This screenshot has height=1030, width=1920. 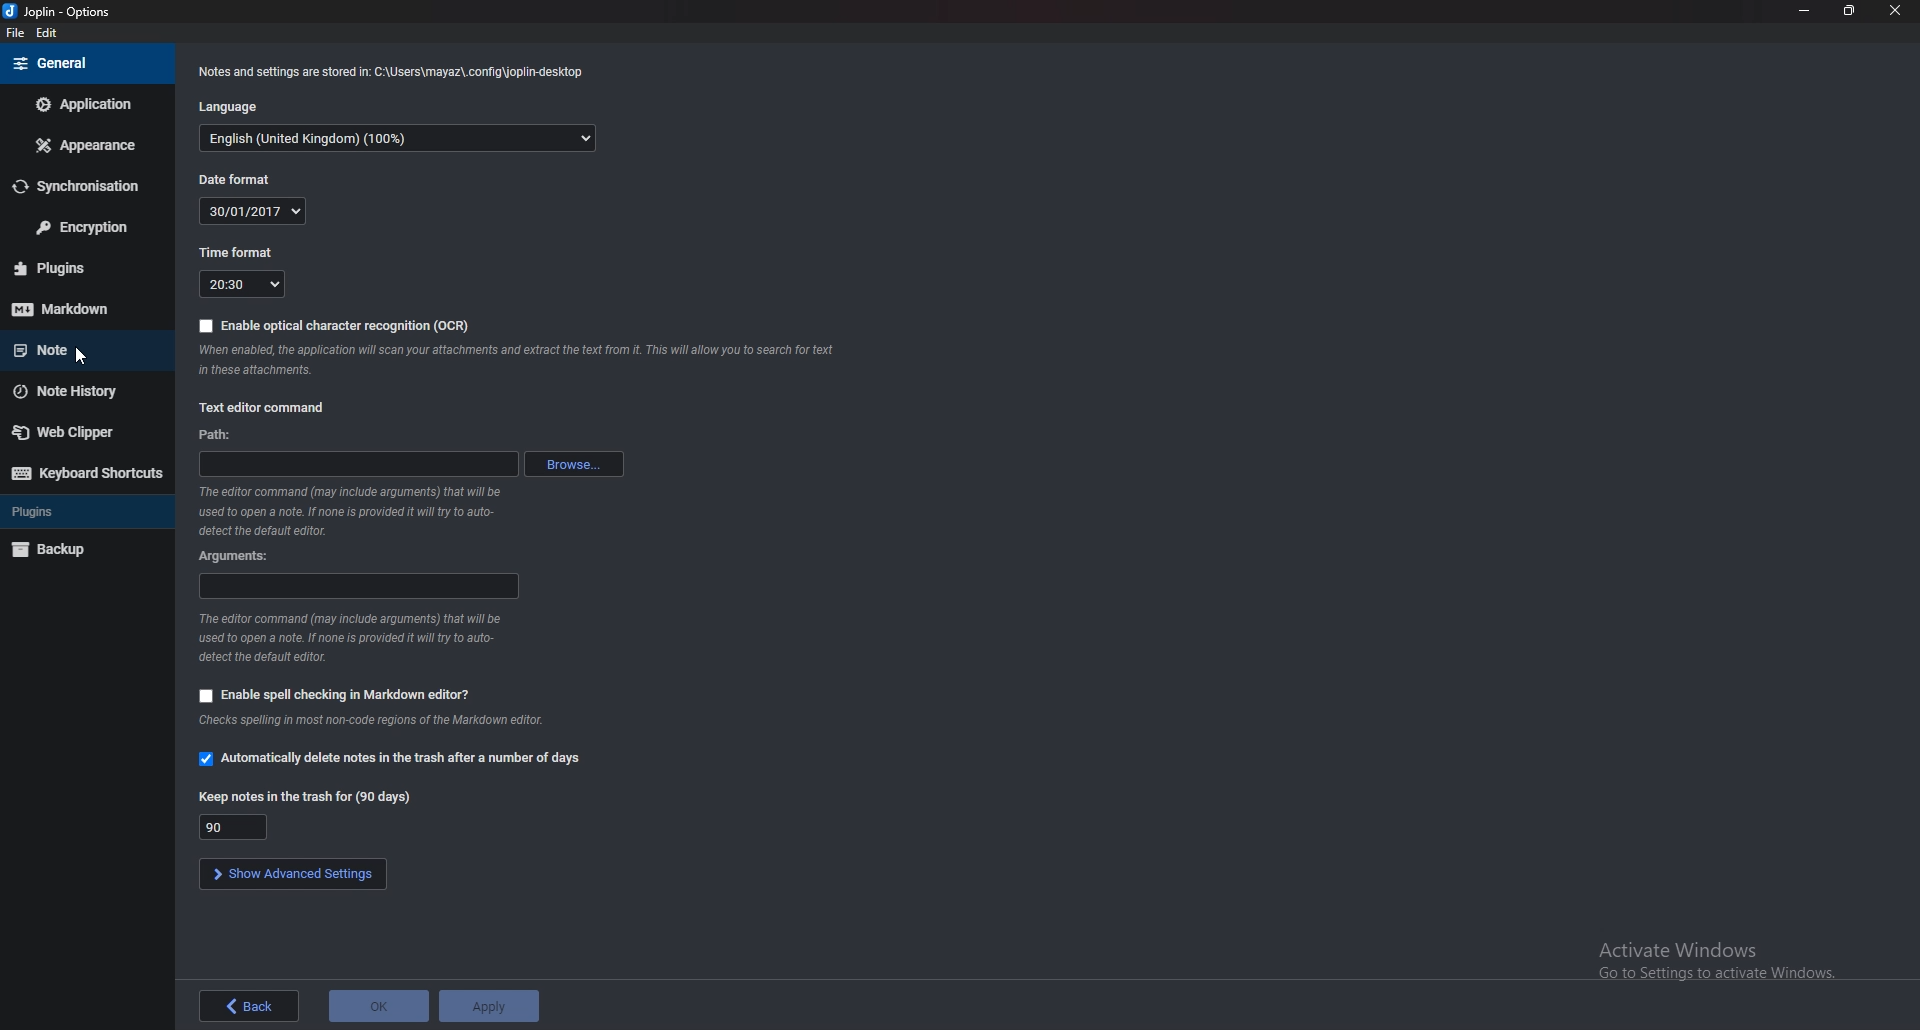 I want to click on Language, so click(x=239, y=104).